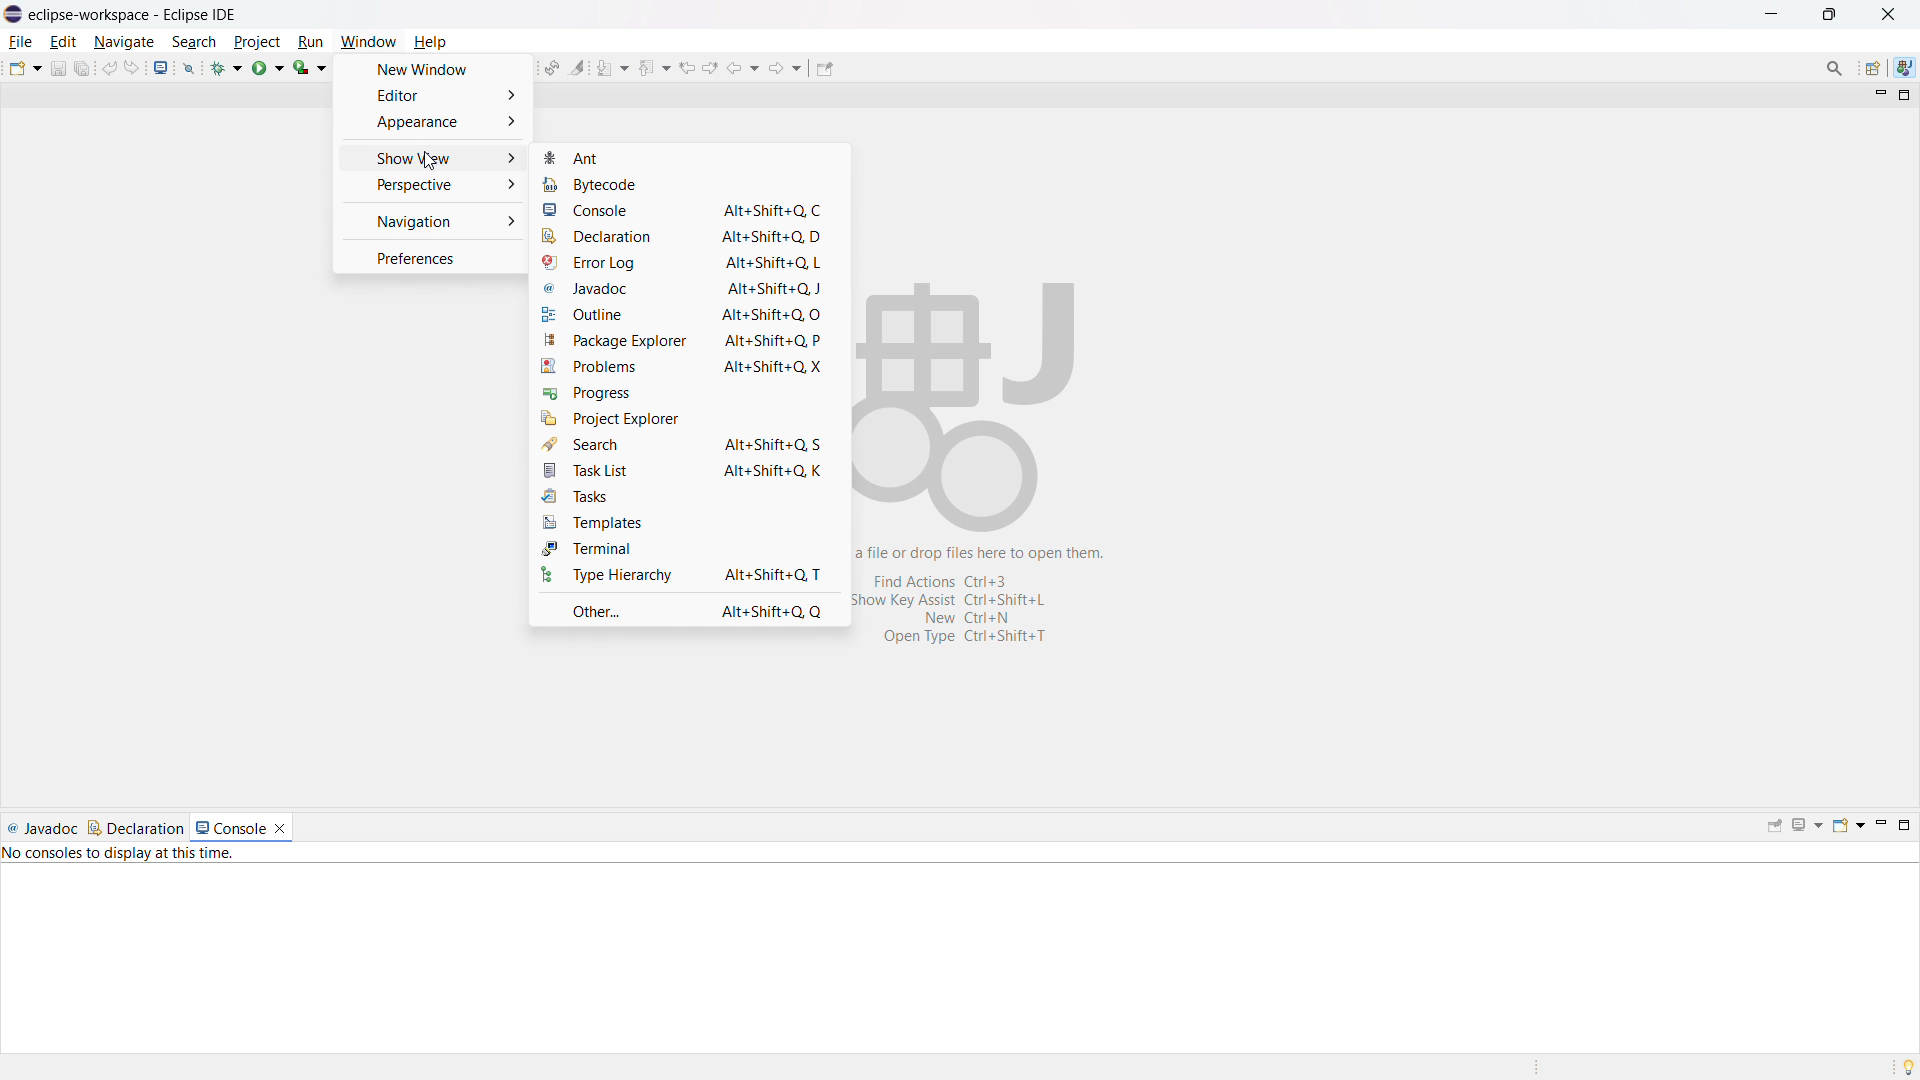 This screenshot has height=1080, width=1920. Describe the element at coordinates (82, 68) in the screenshot. I see `save all` at that location.